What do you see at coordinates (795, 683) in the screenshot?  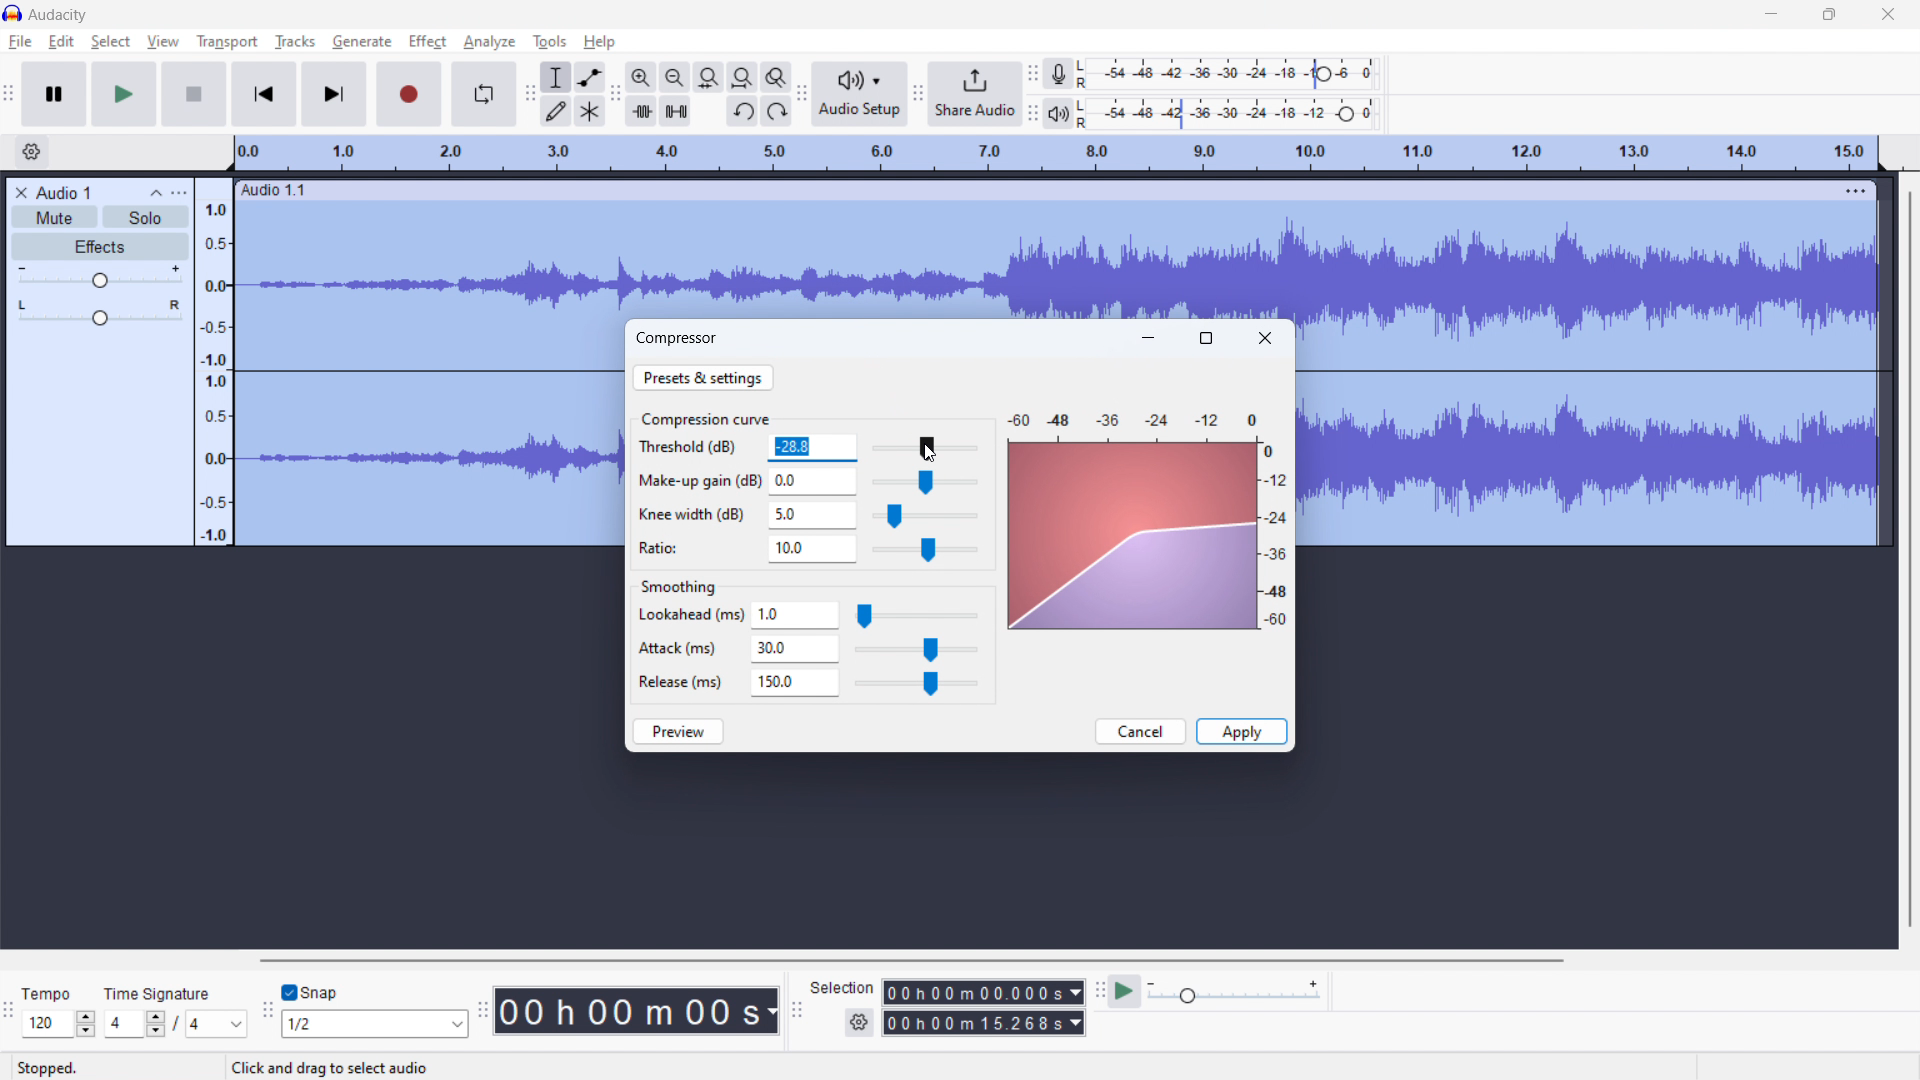 I see `150.0` at bounding box center [795, 683].